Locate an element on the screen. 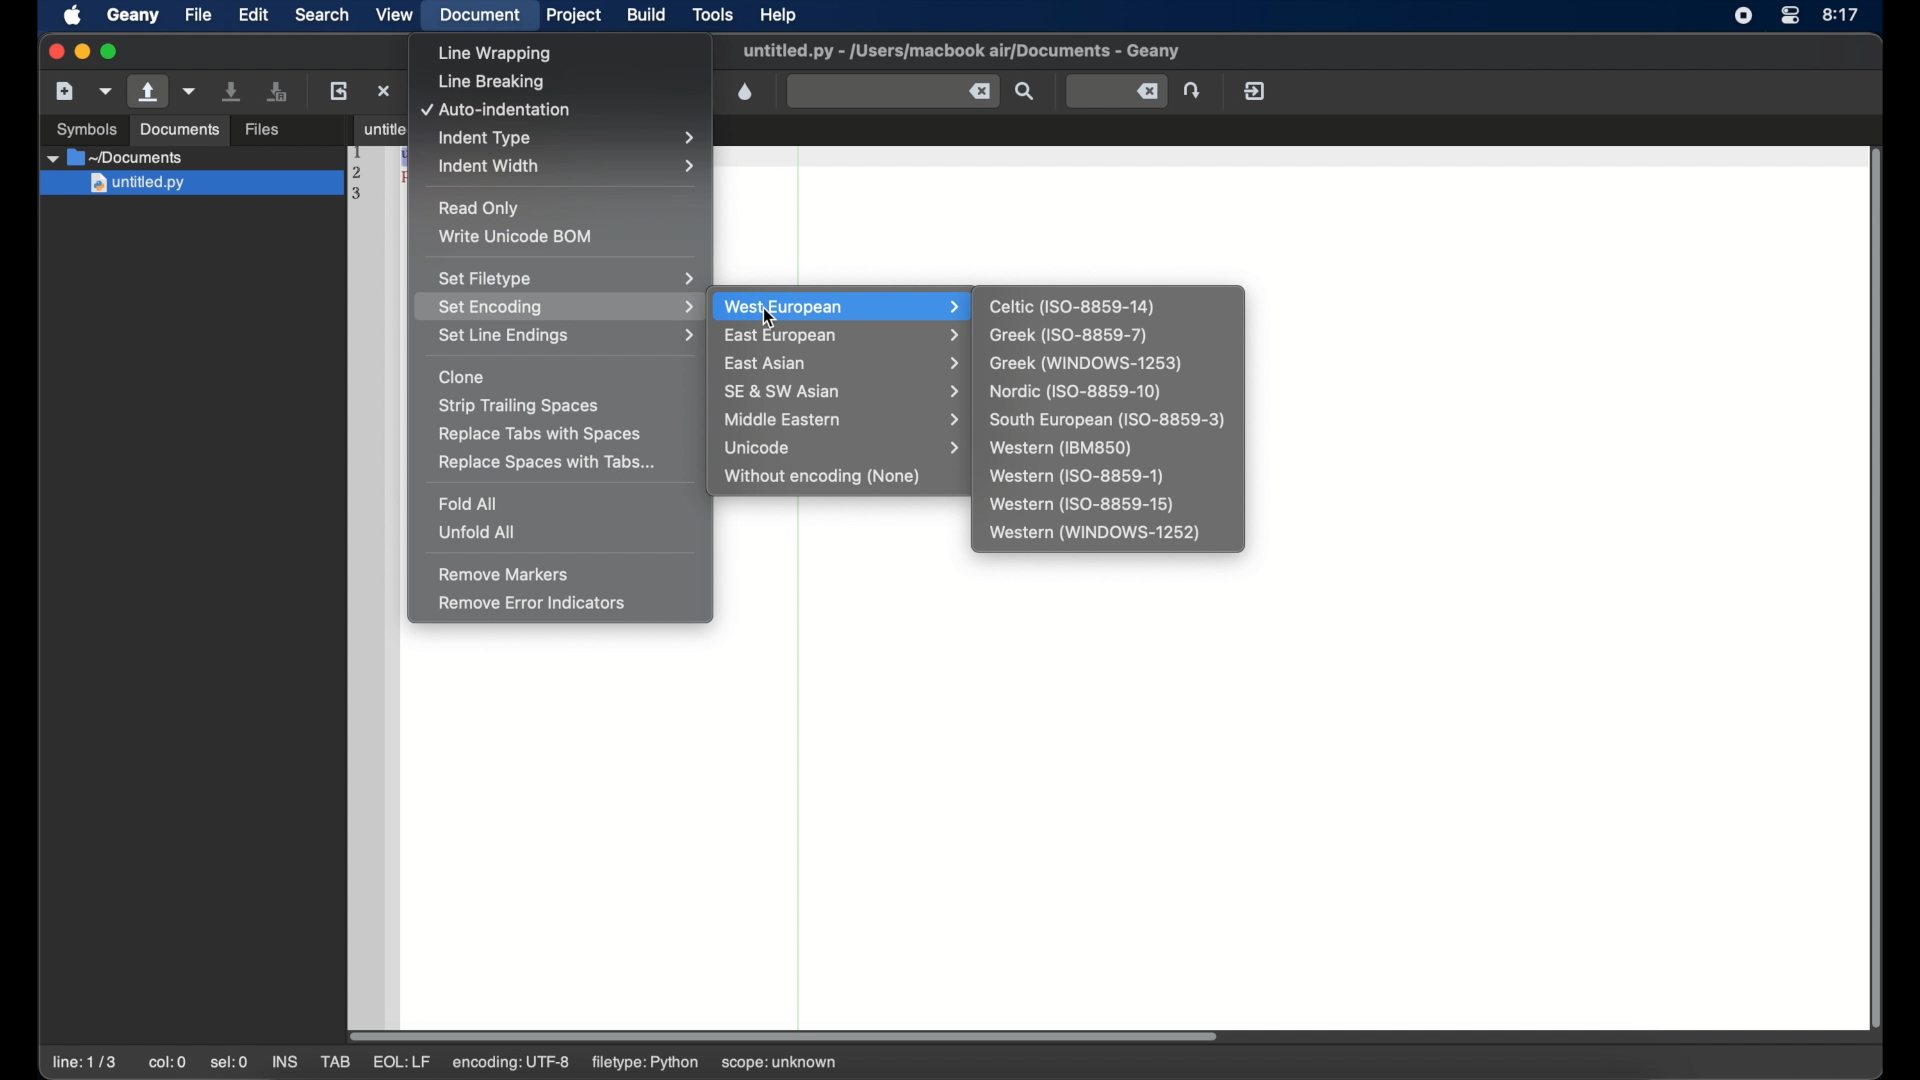 This screenshot has height=1080, width=1920. line: 1/3 is located at coordinates (84, 1062).